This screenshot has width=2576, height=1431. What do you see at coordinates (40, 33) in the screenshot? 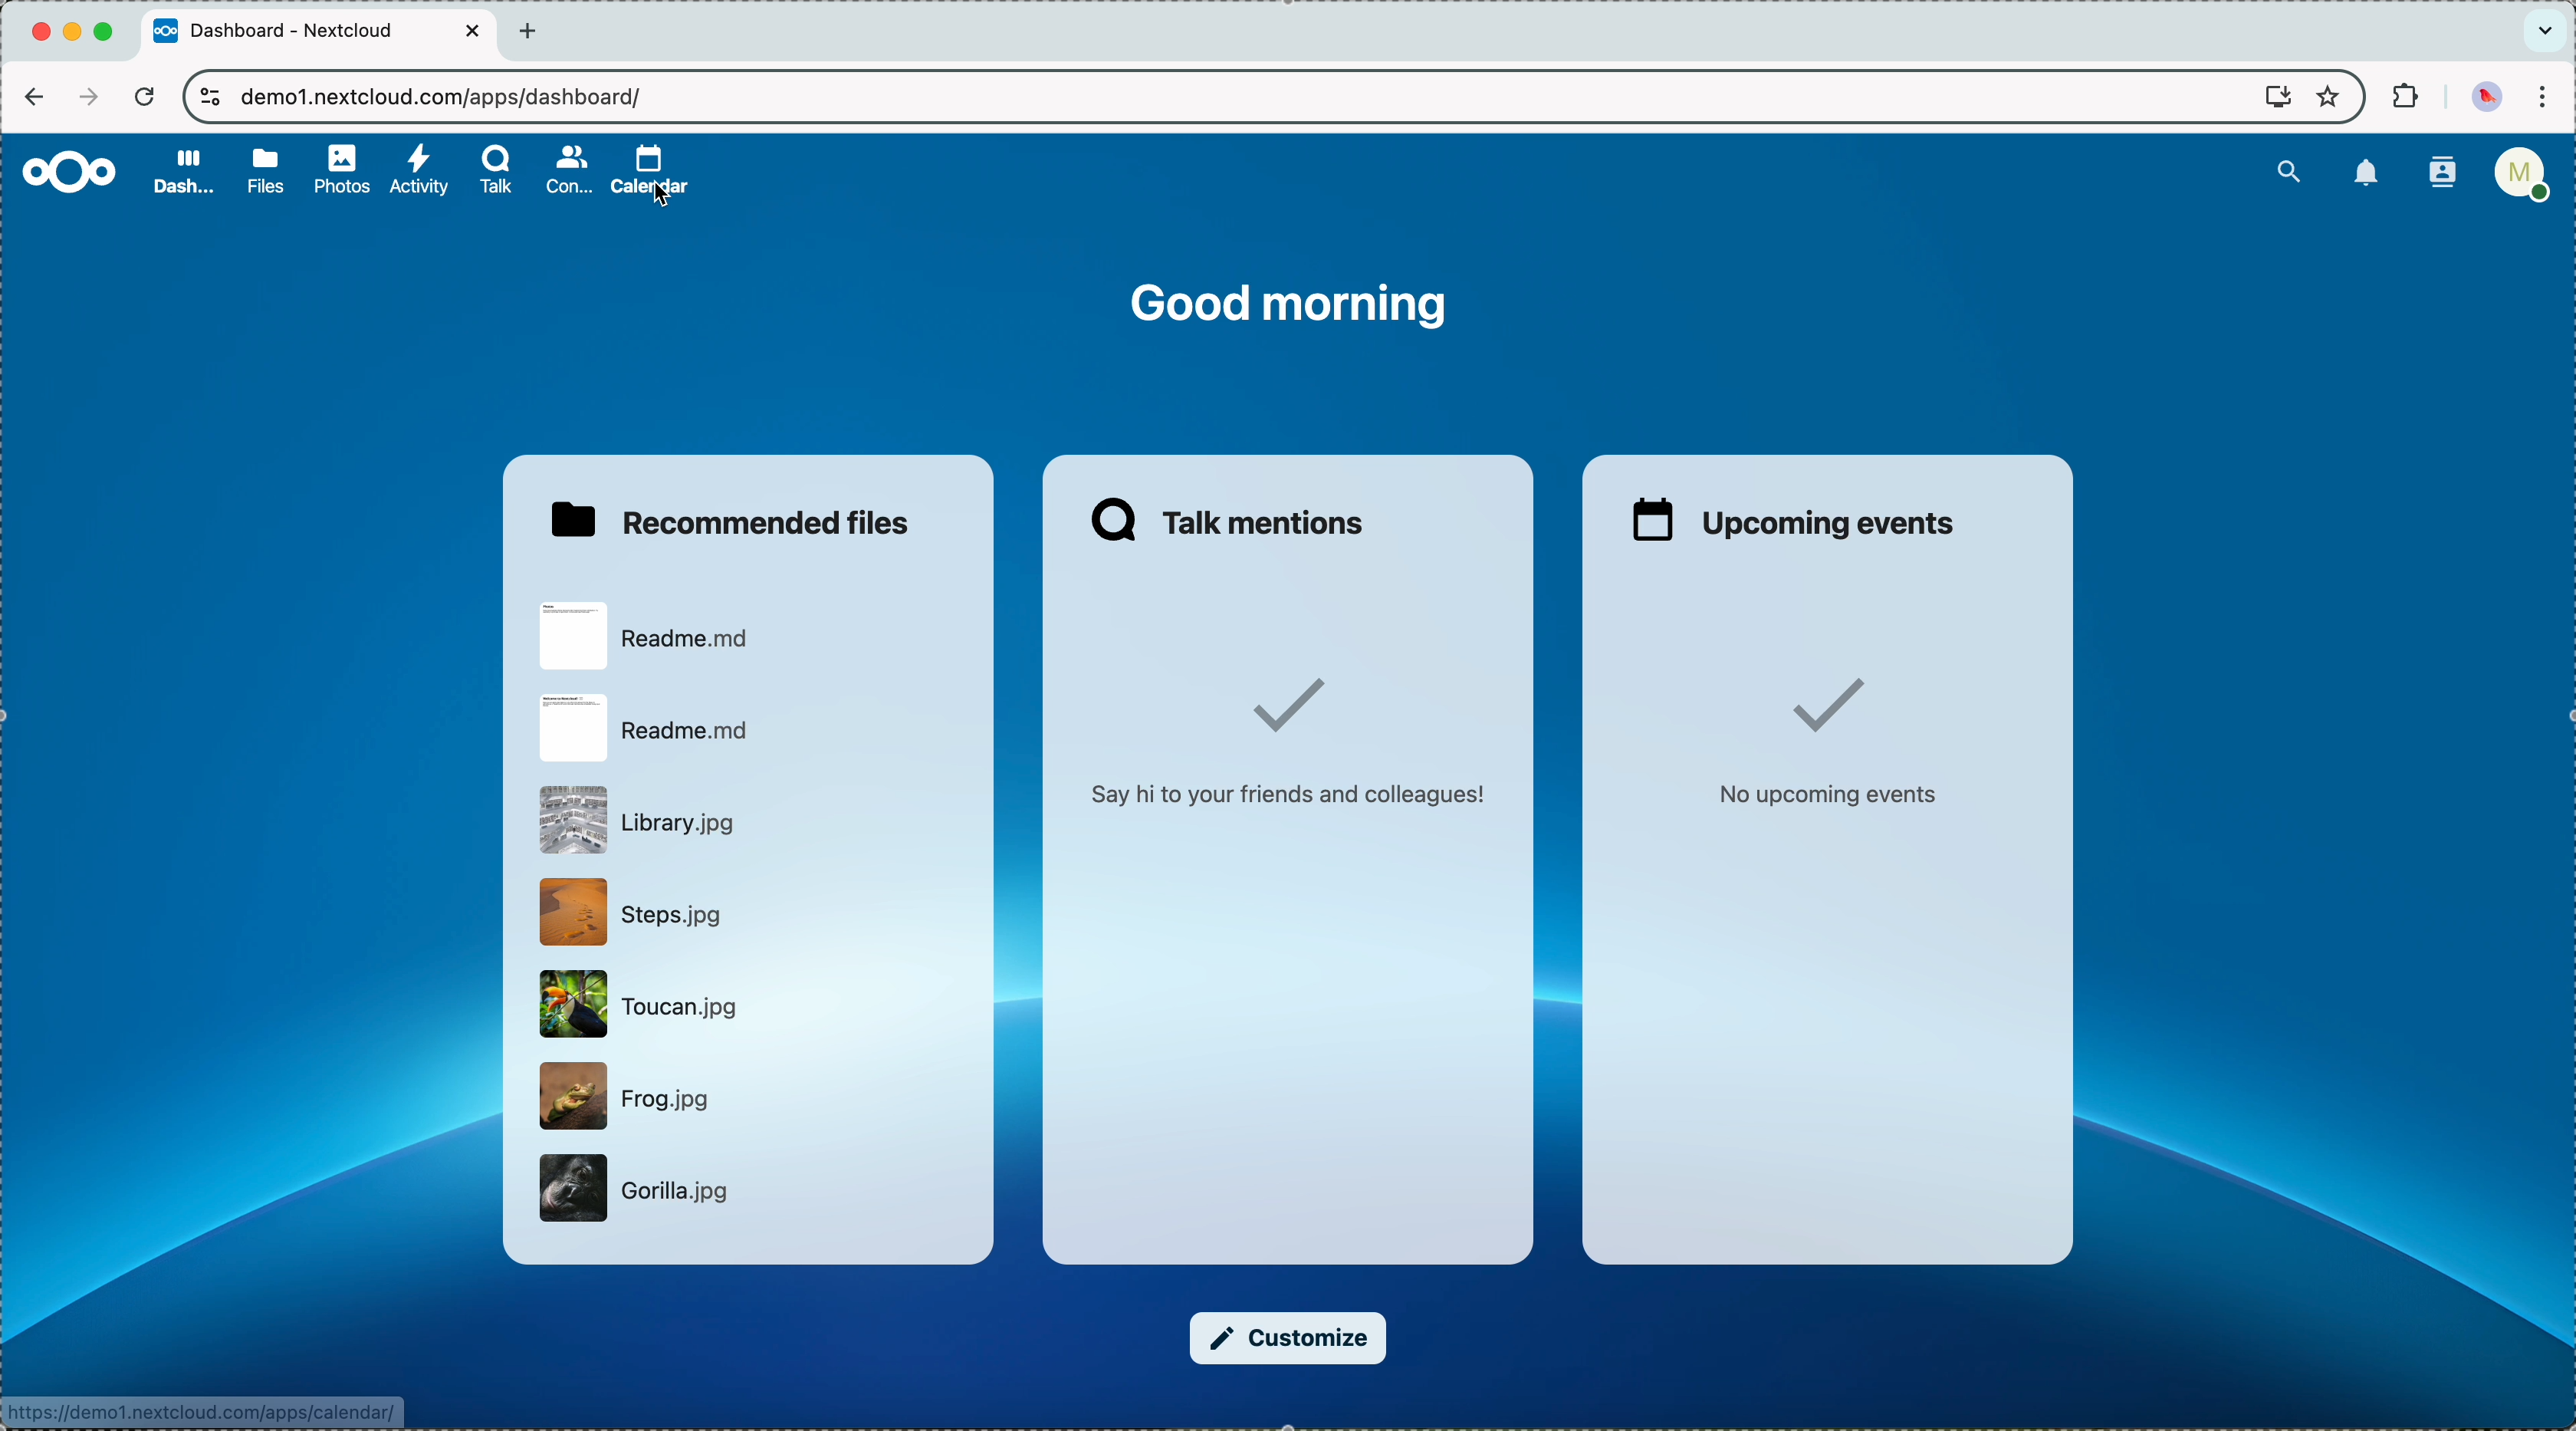
I see `close Chrome` at bounding box center [40, 33].